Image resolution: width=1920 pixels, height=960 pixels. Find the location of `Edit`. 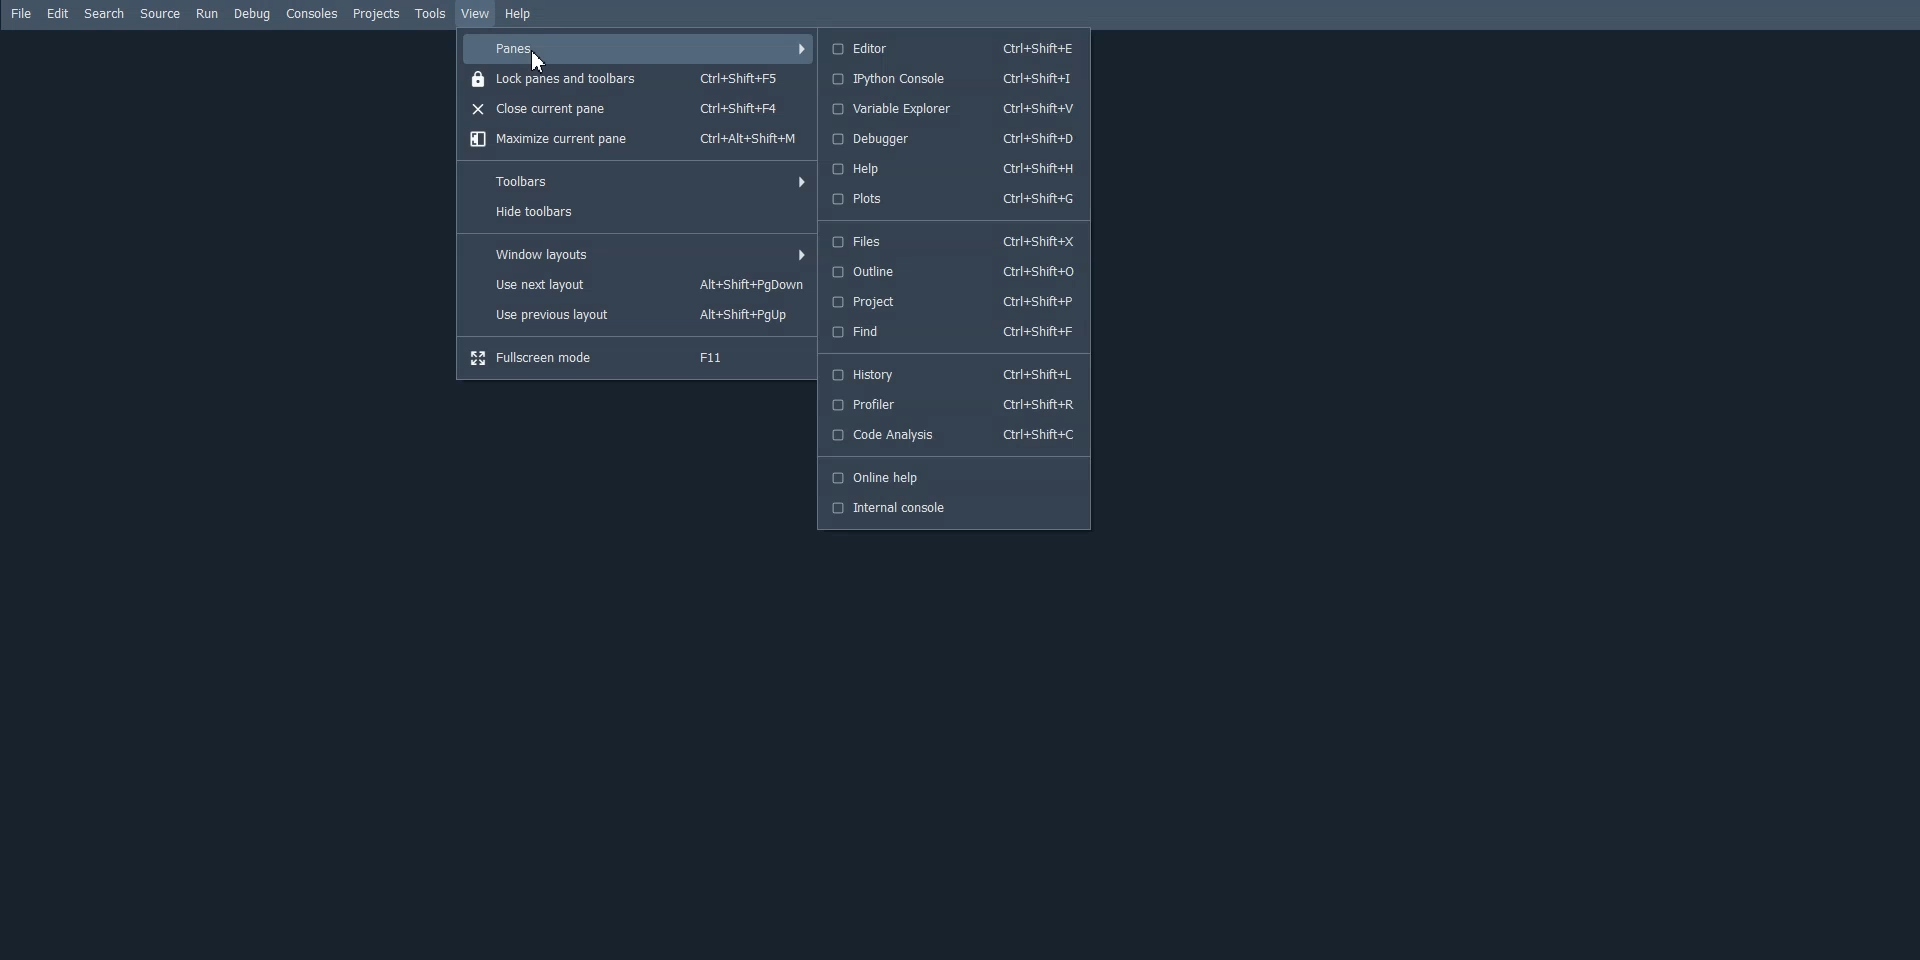

Edit is located at coordinates (58, 14).